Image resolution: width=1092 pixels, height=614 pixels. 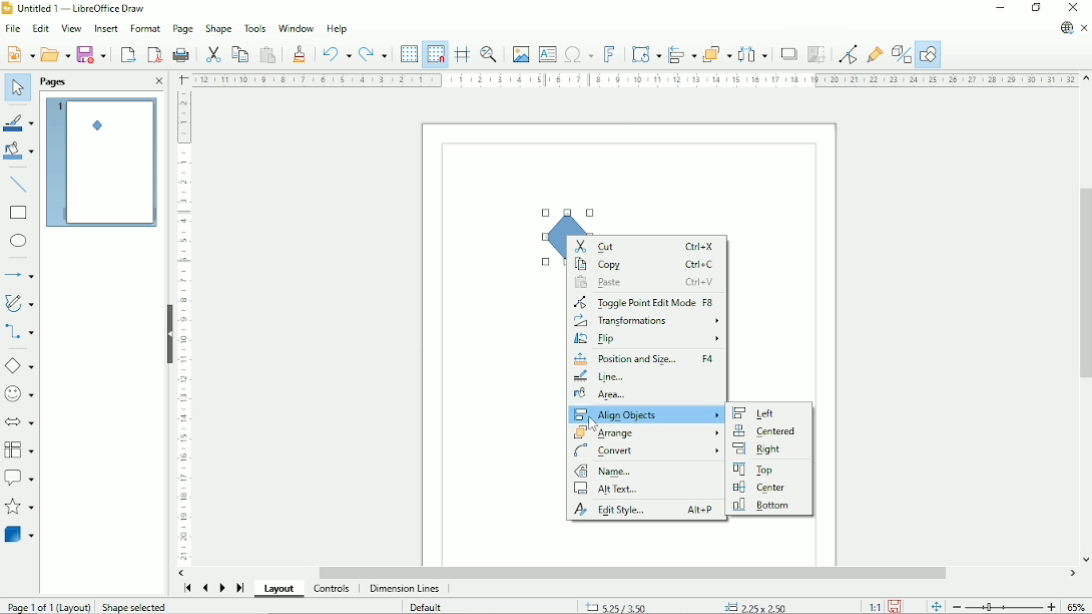 I want to click on Help, so click(x=337, y=28).